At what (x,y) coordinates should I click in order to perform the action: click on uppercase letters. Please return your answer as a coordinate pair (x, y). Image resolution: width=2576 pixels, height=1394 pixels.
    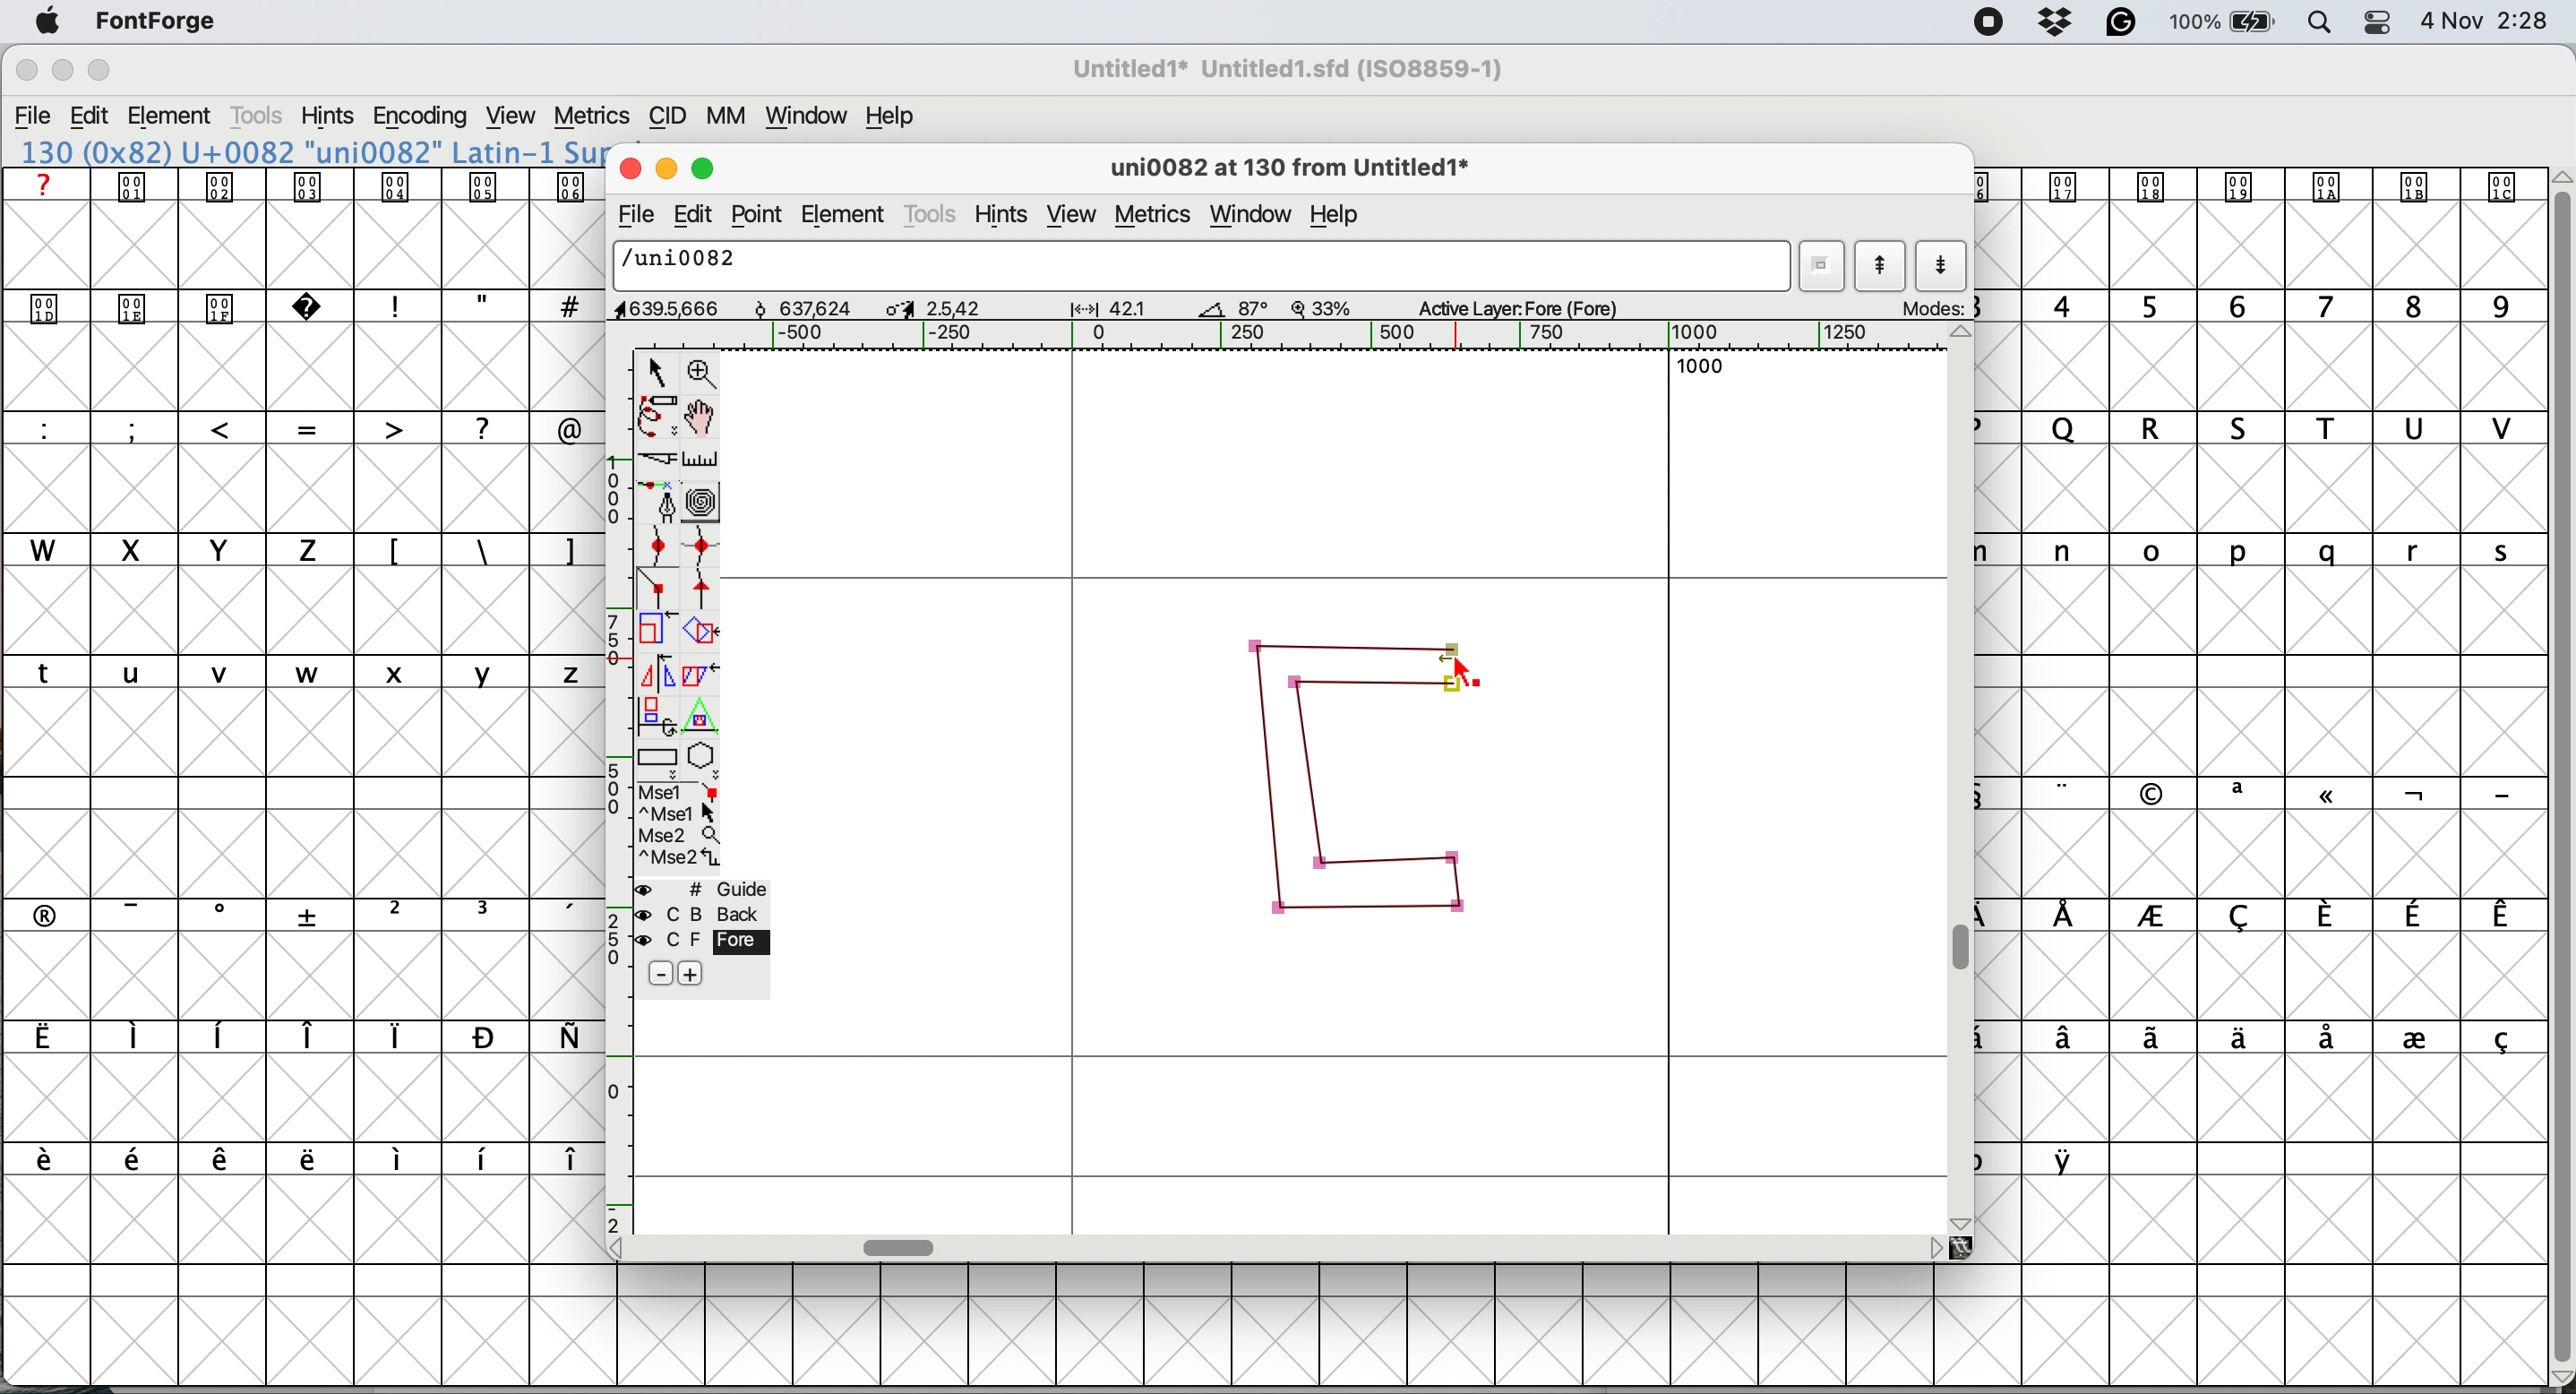
    Looking at the image, I should click on (2274, 428).